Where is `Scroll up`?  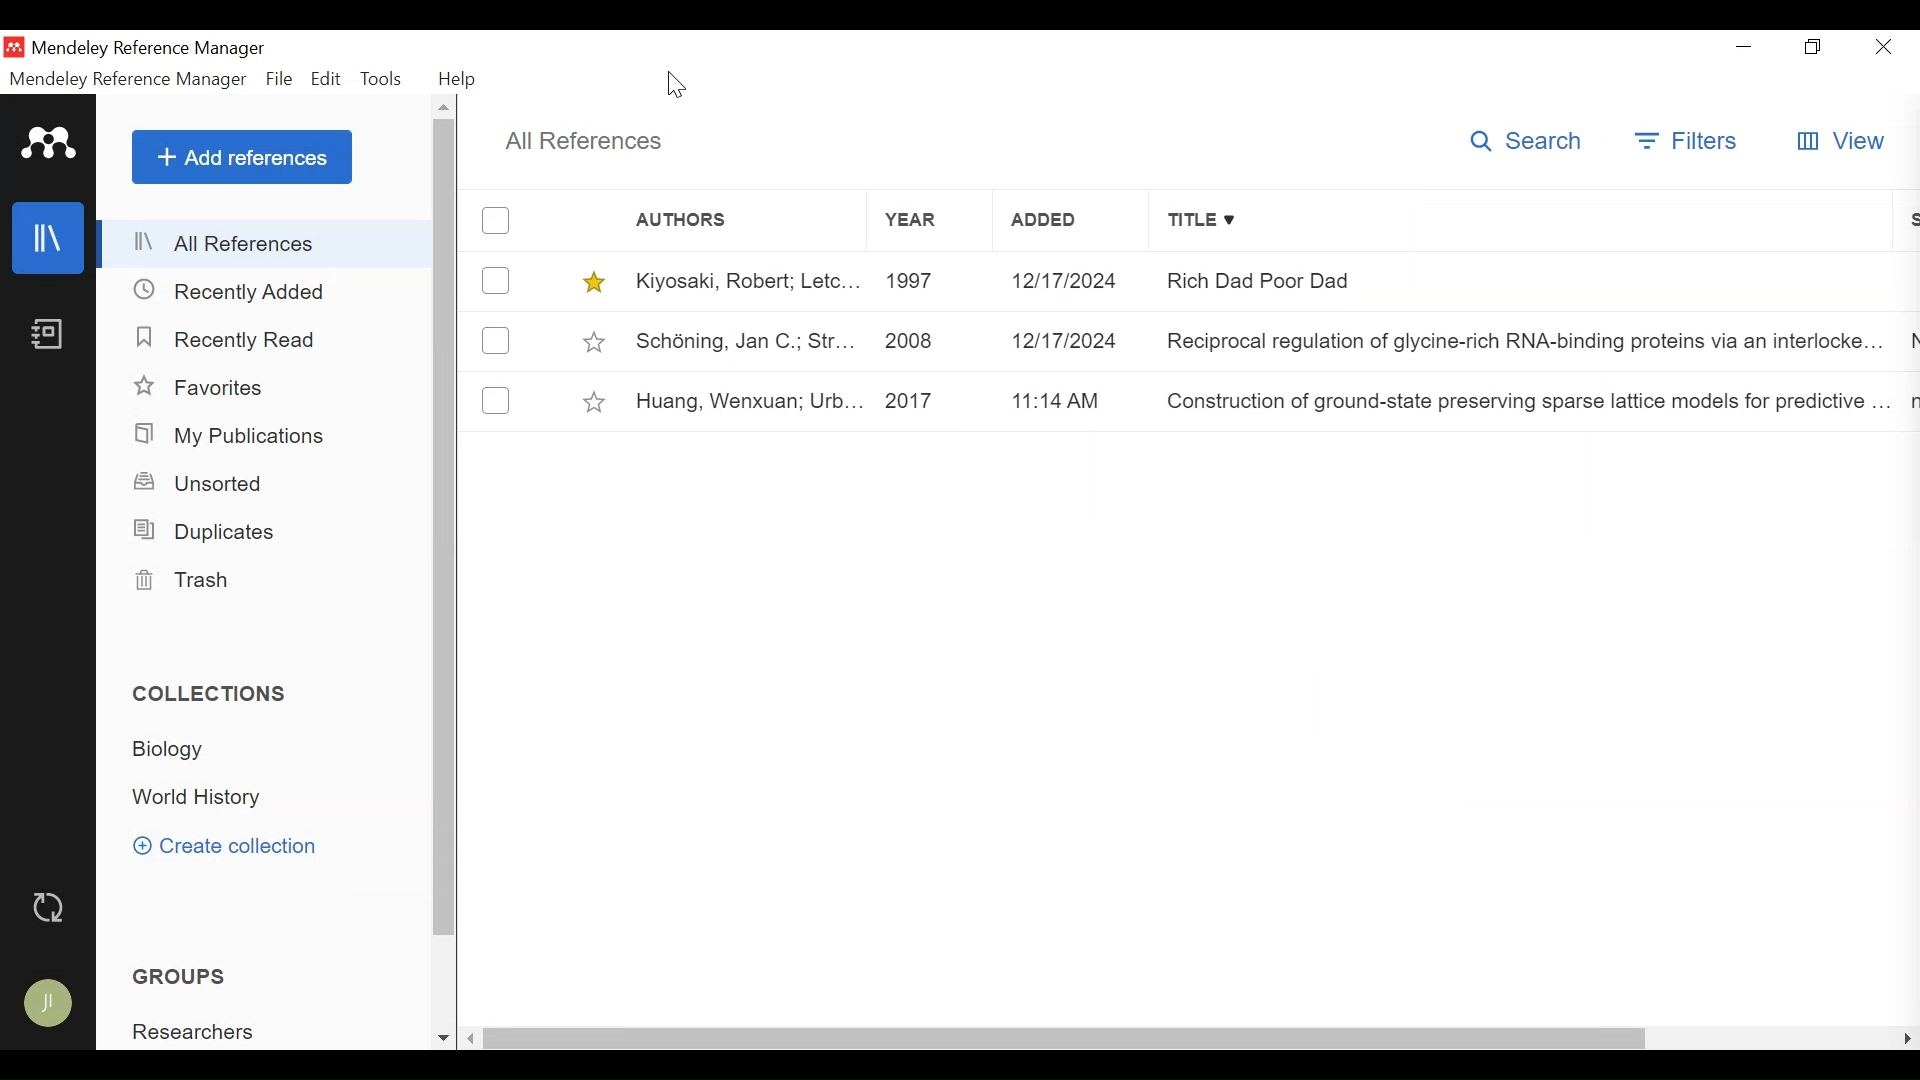 Scroll up is located at coordinates (443, 107).